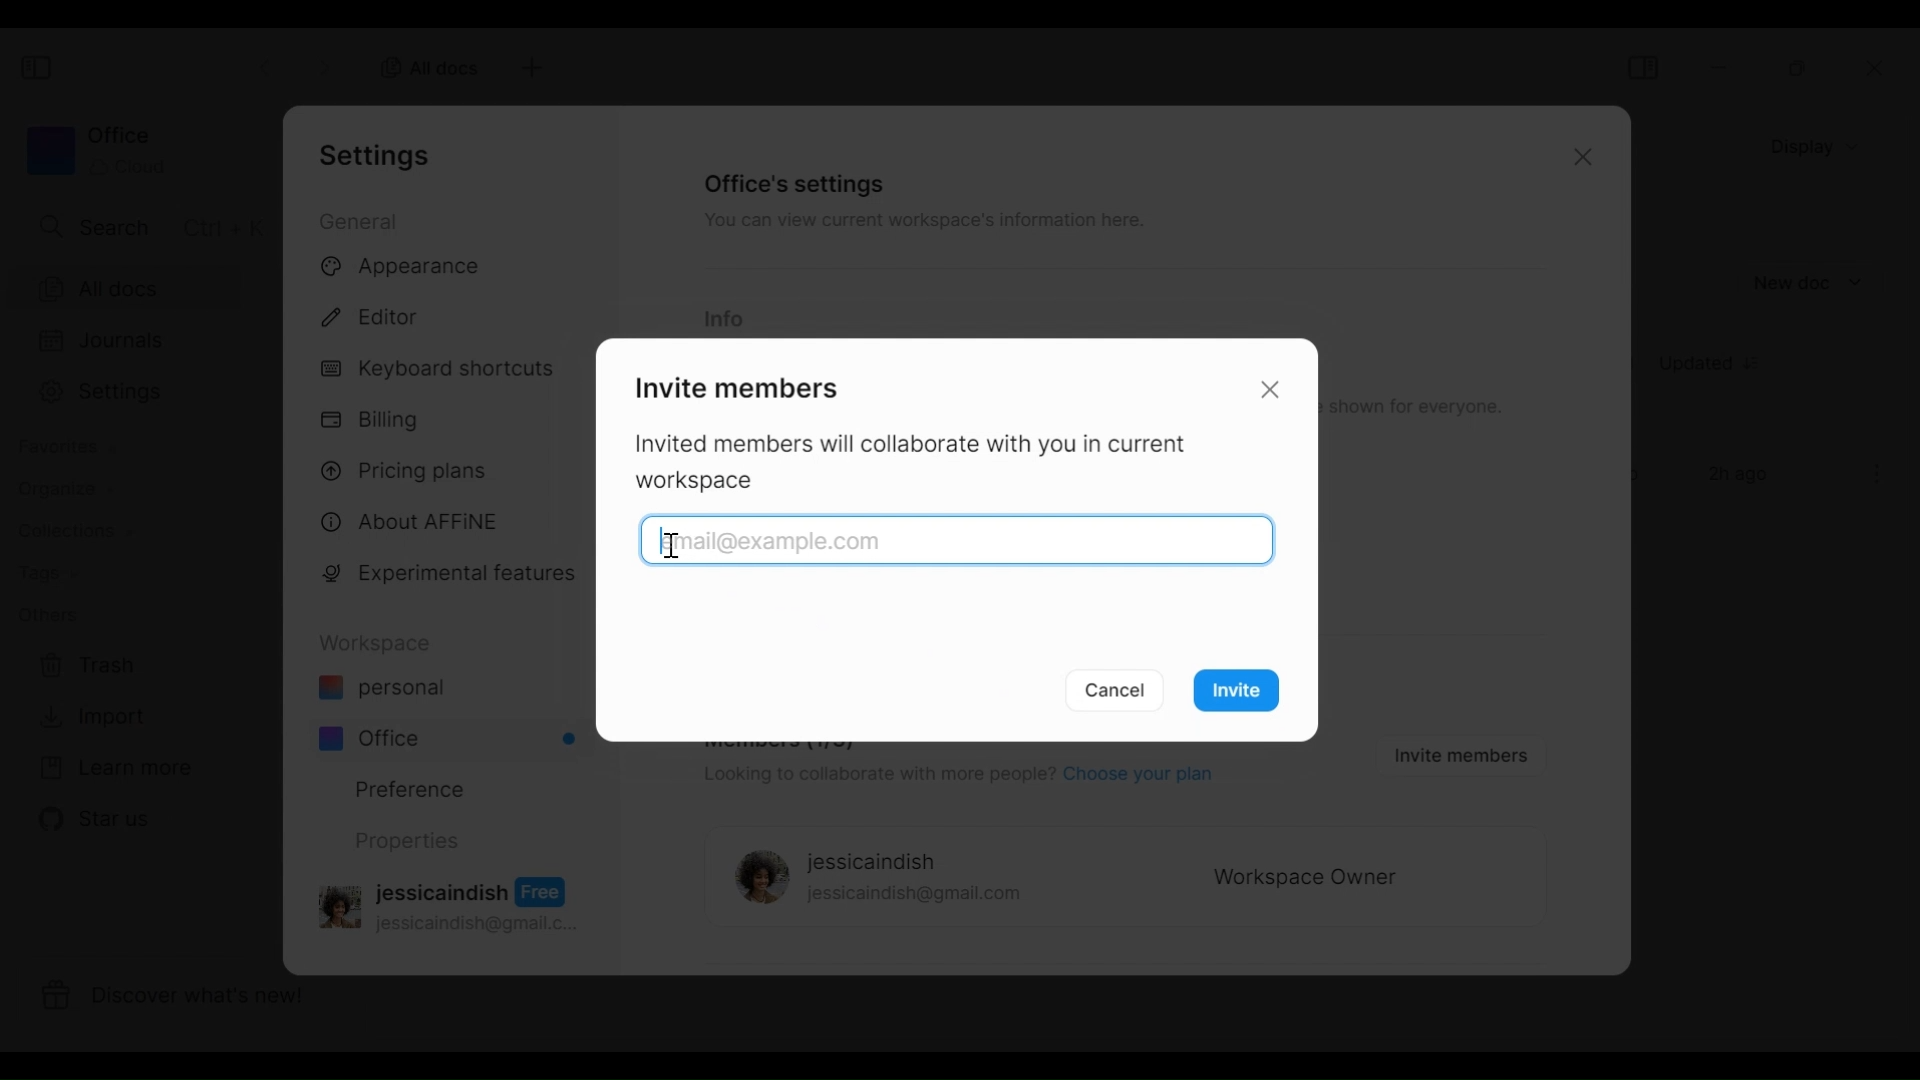 The image size is (1920, 1080). What do you see at coordinates (381, 643) in the screenshot?
I see `Workspace` at bounding box center [381, 643].